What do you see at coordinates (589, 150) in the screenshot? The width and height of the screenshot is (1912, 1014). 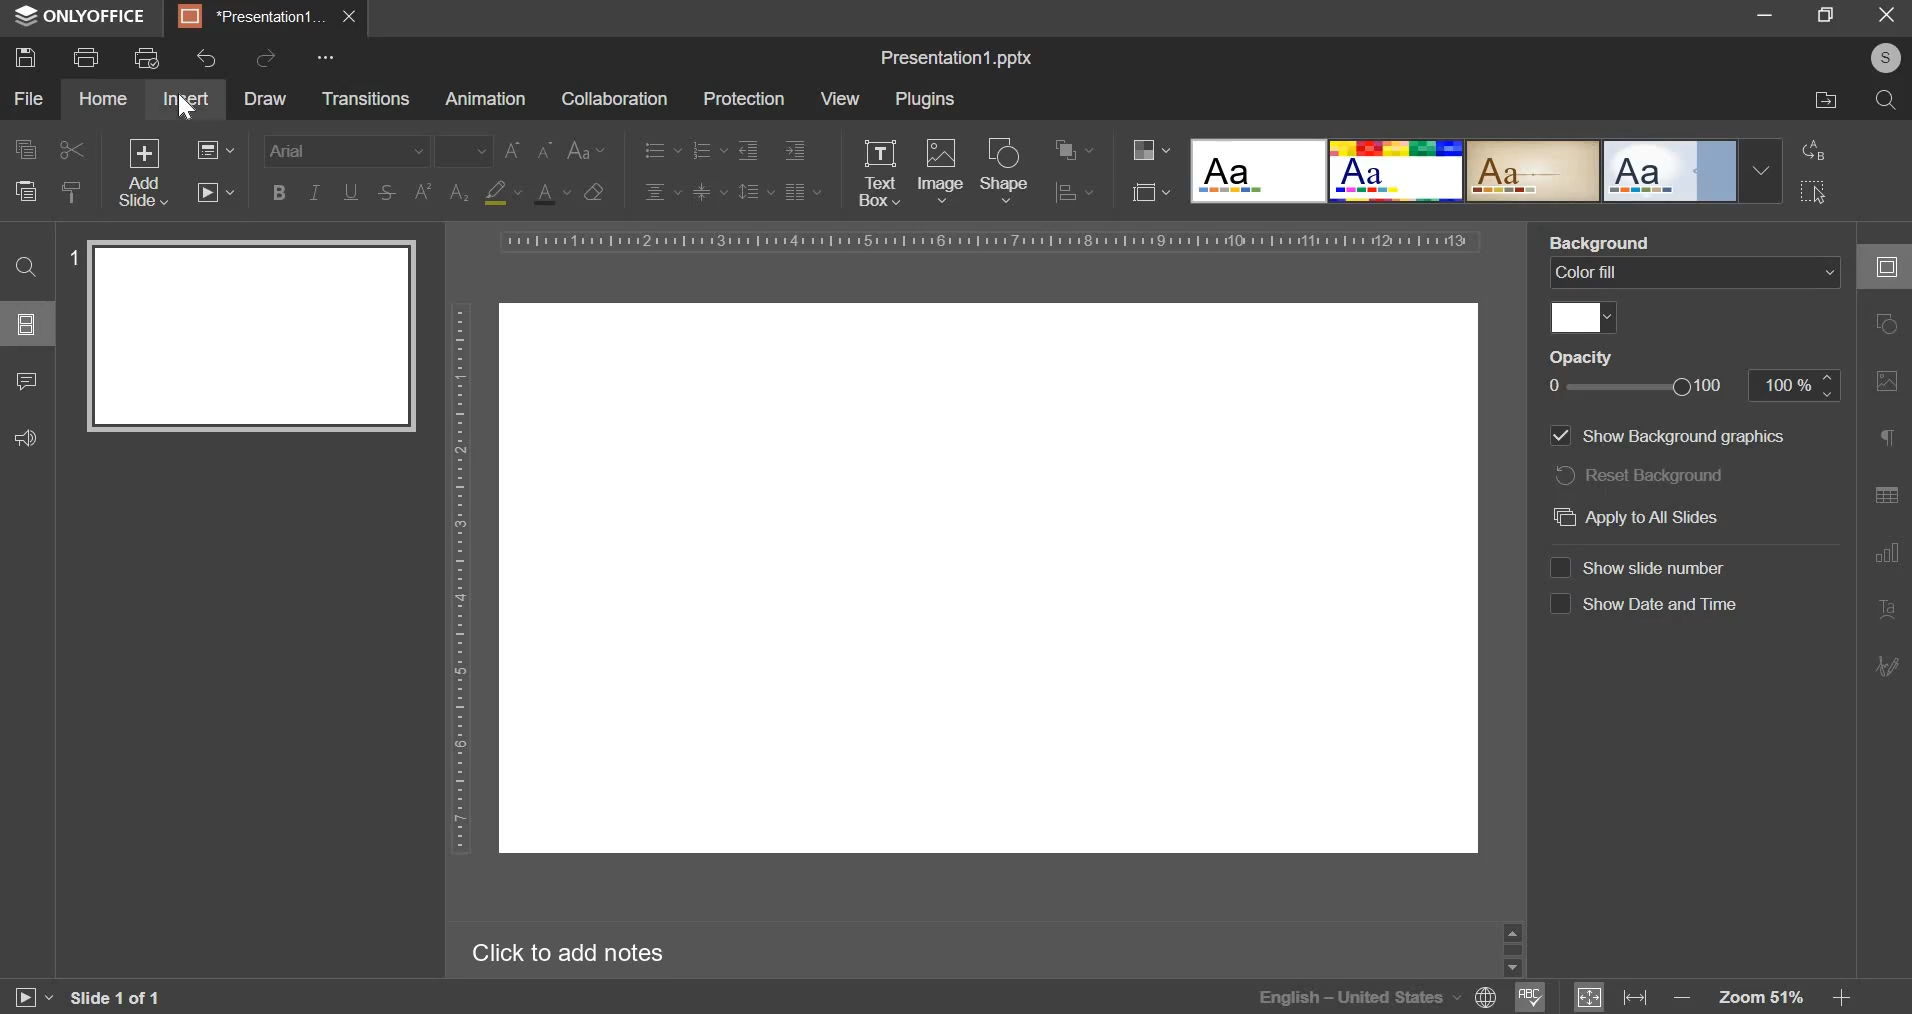 I see `change case` at bounding box center [589, 150].